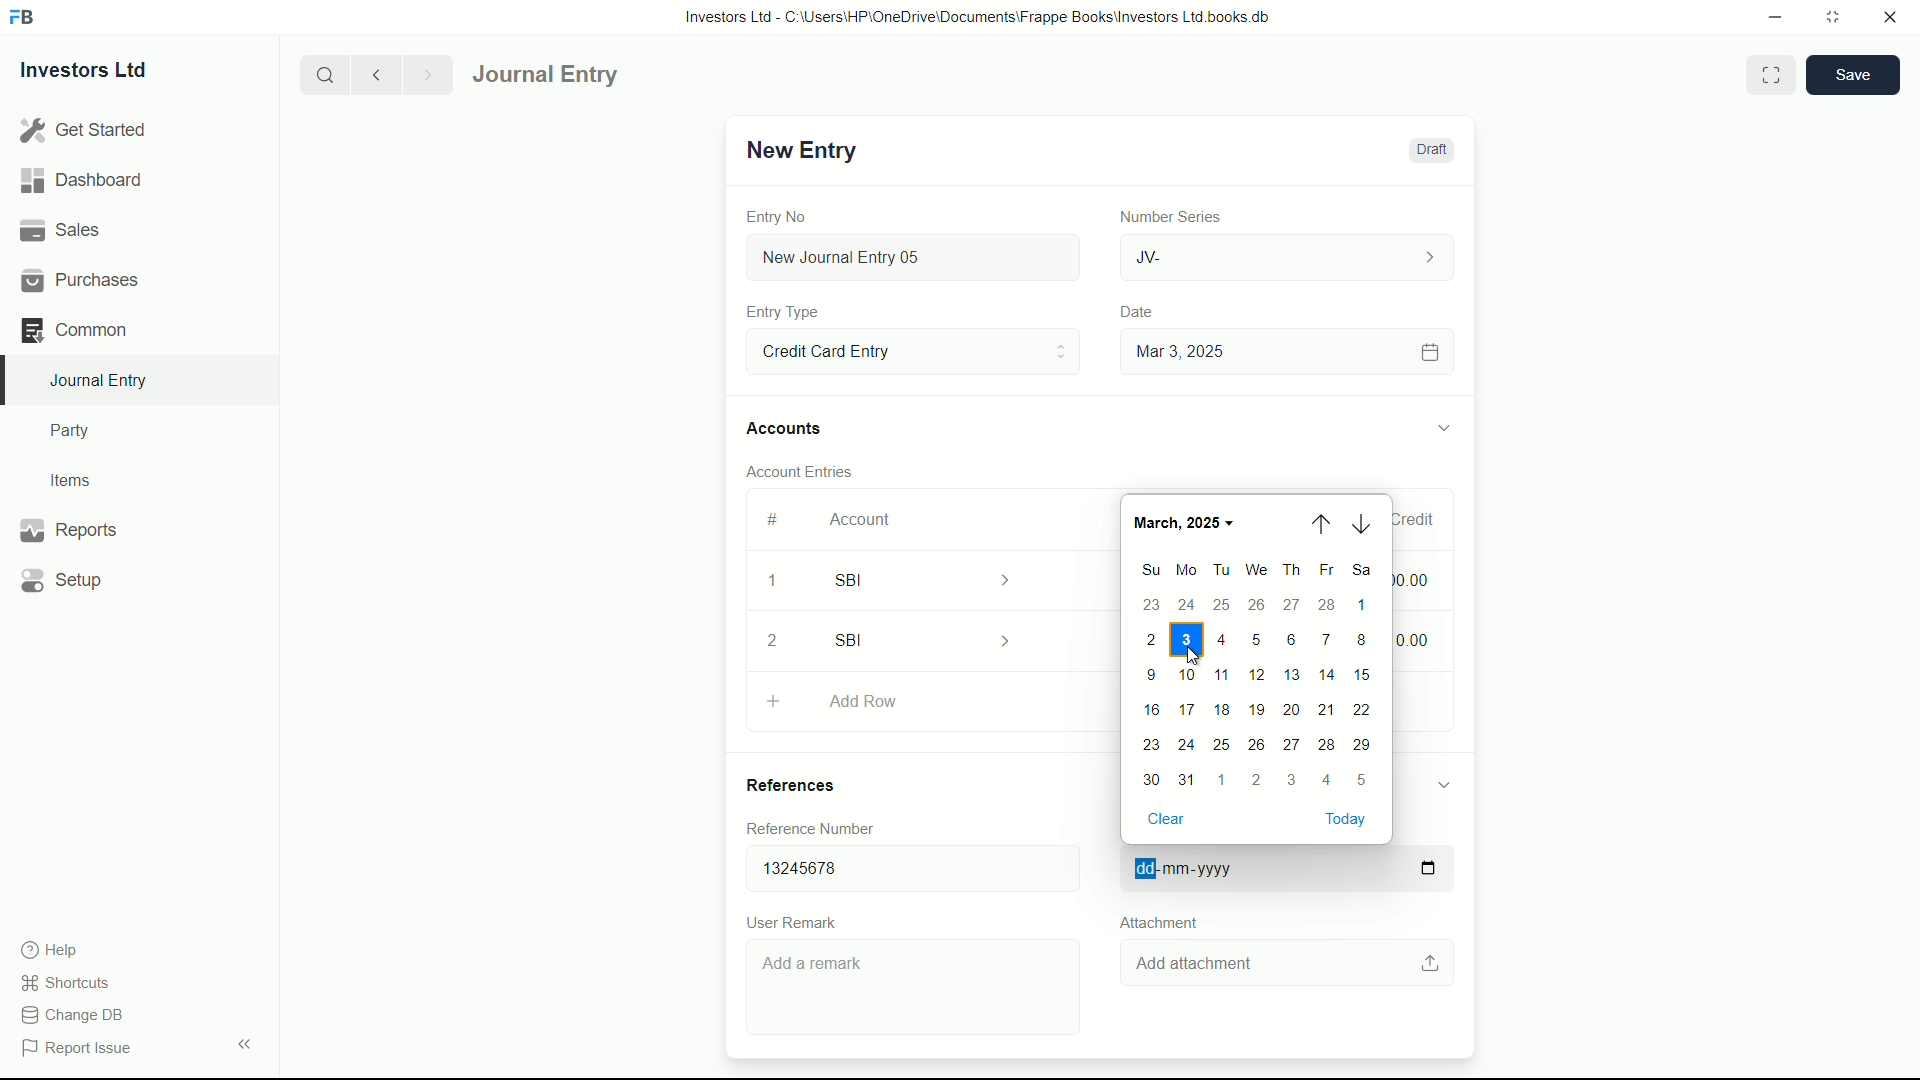 Image resolution: width=1920 pixels, height=1080 pixels. Describe the element at coordinates (1187, 519) in the screenshot. I see `March, 2025` at that location.